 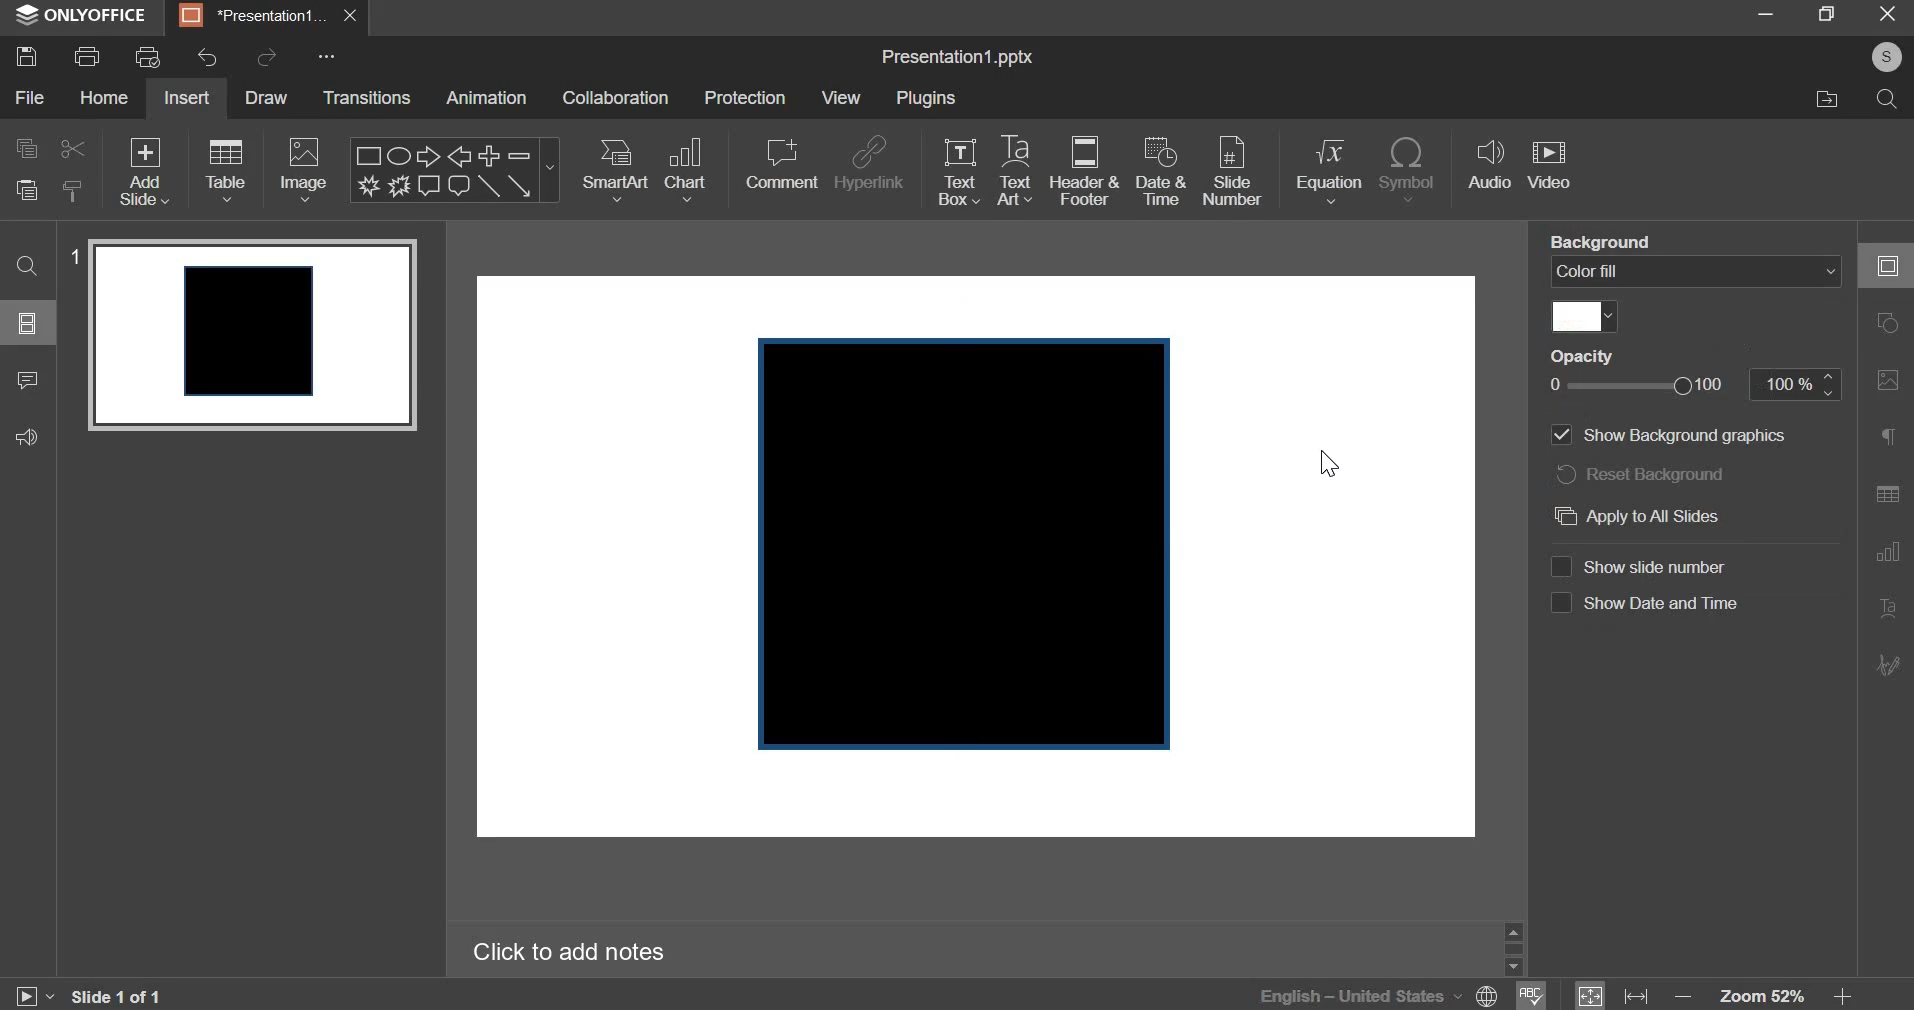 What do you see at coordinates (1694, 273) in the screenshot?
I see `Color fill` at bounding box center [1694, 273].